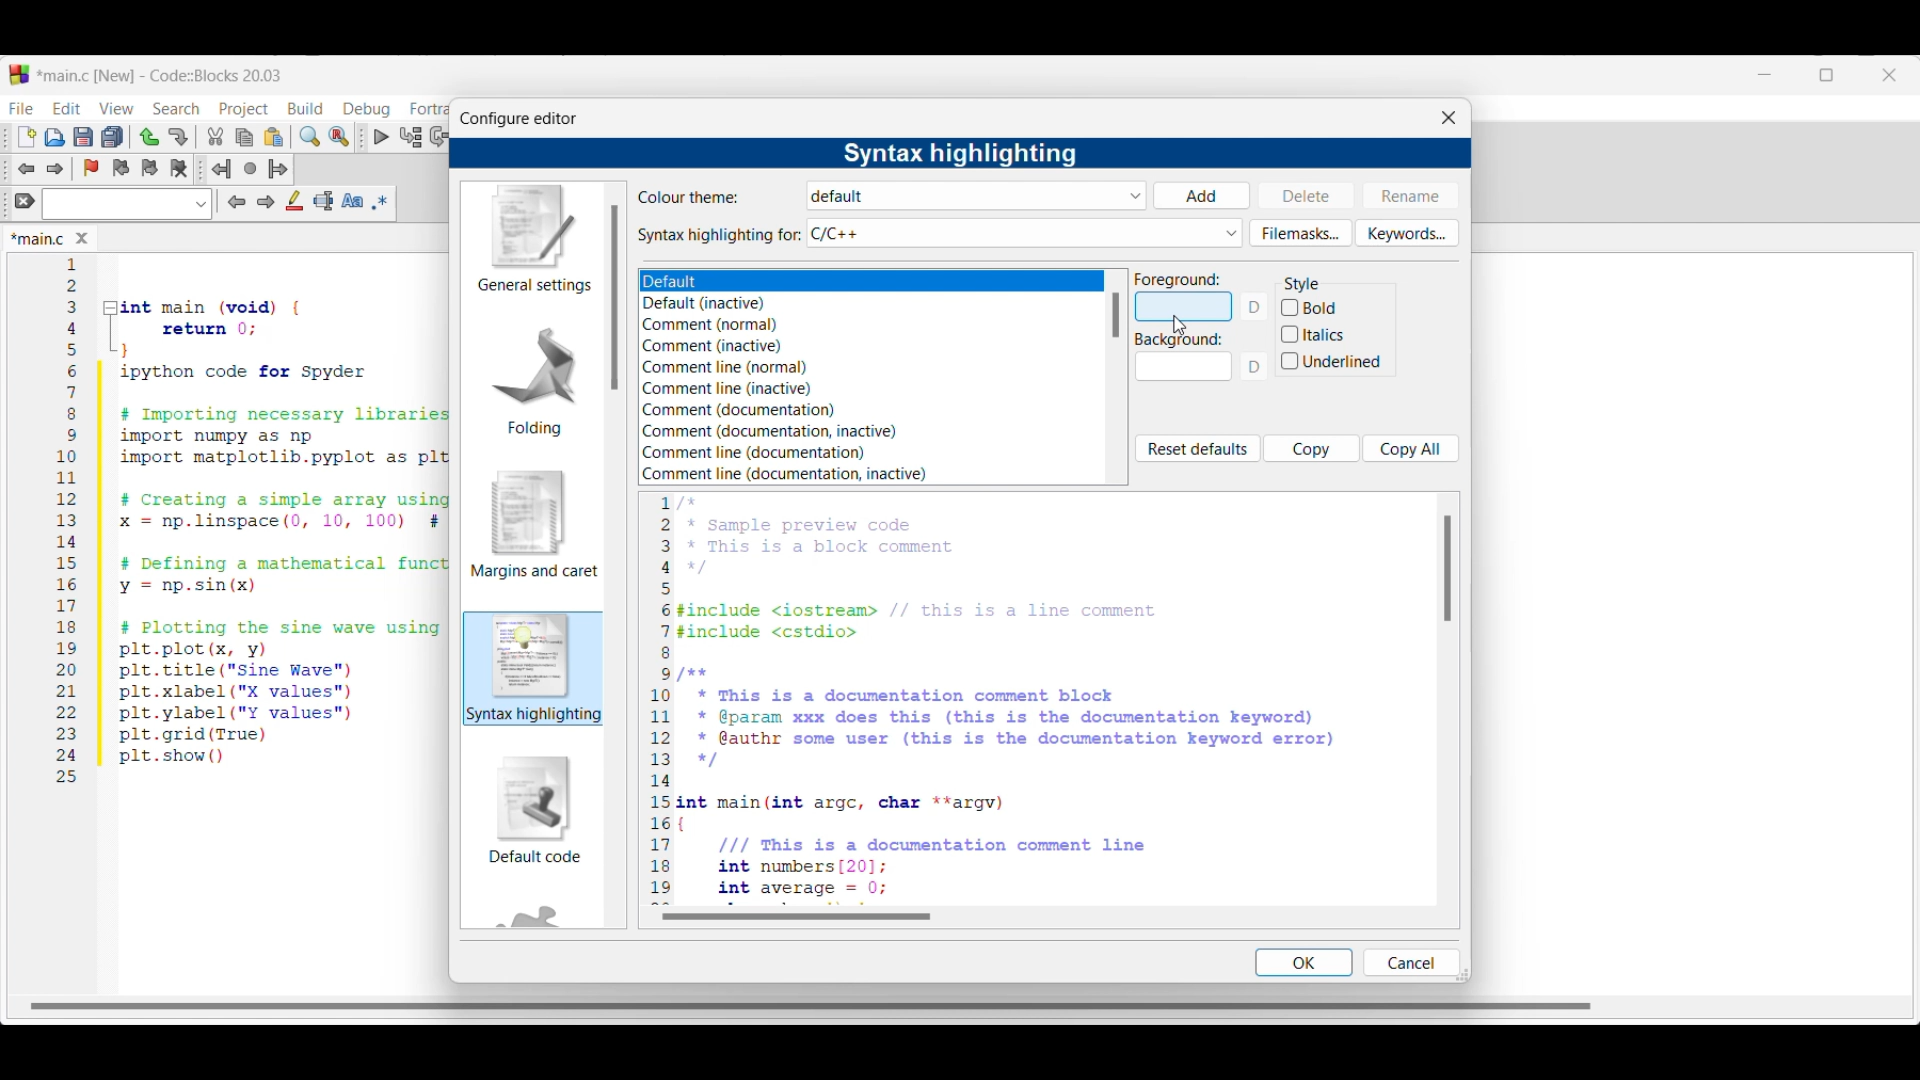 The image size is (1920, 1080). What do you see at coordinates (1183, 307) in the screenshot?
I see `Foreground color options` at bounding box center [1183, 307].